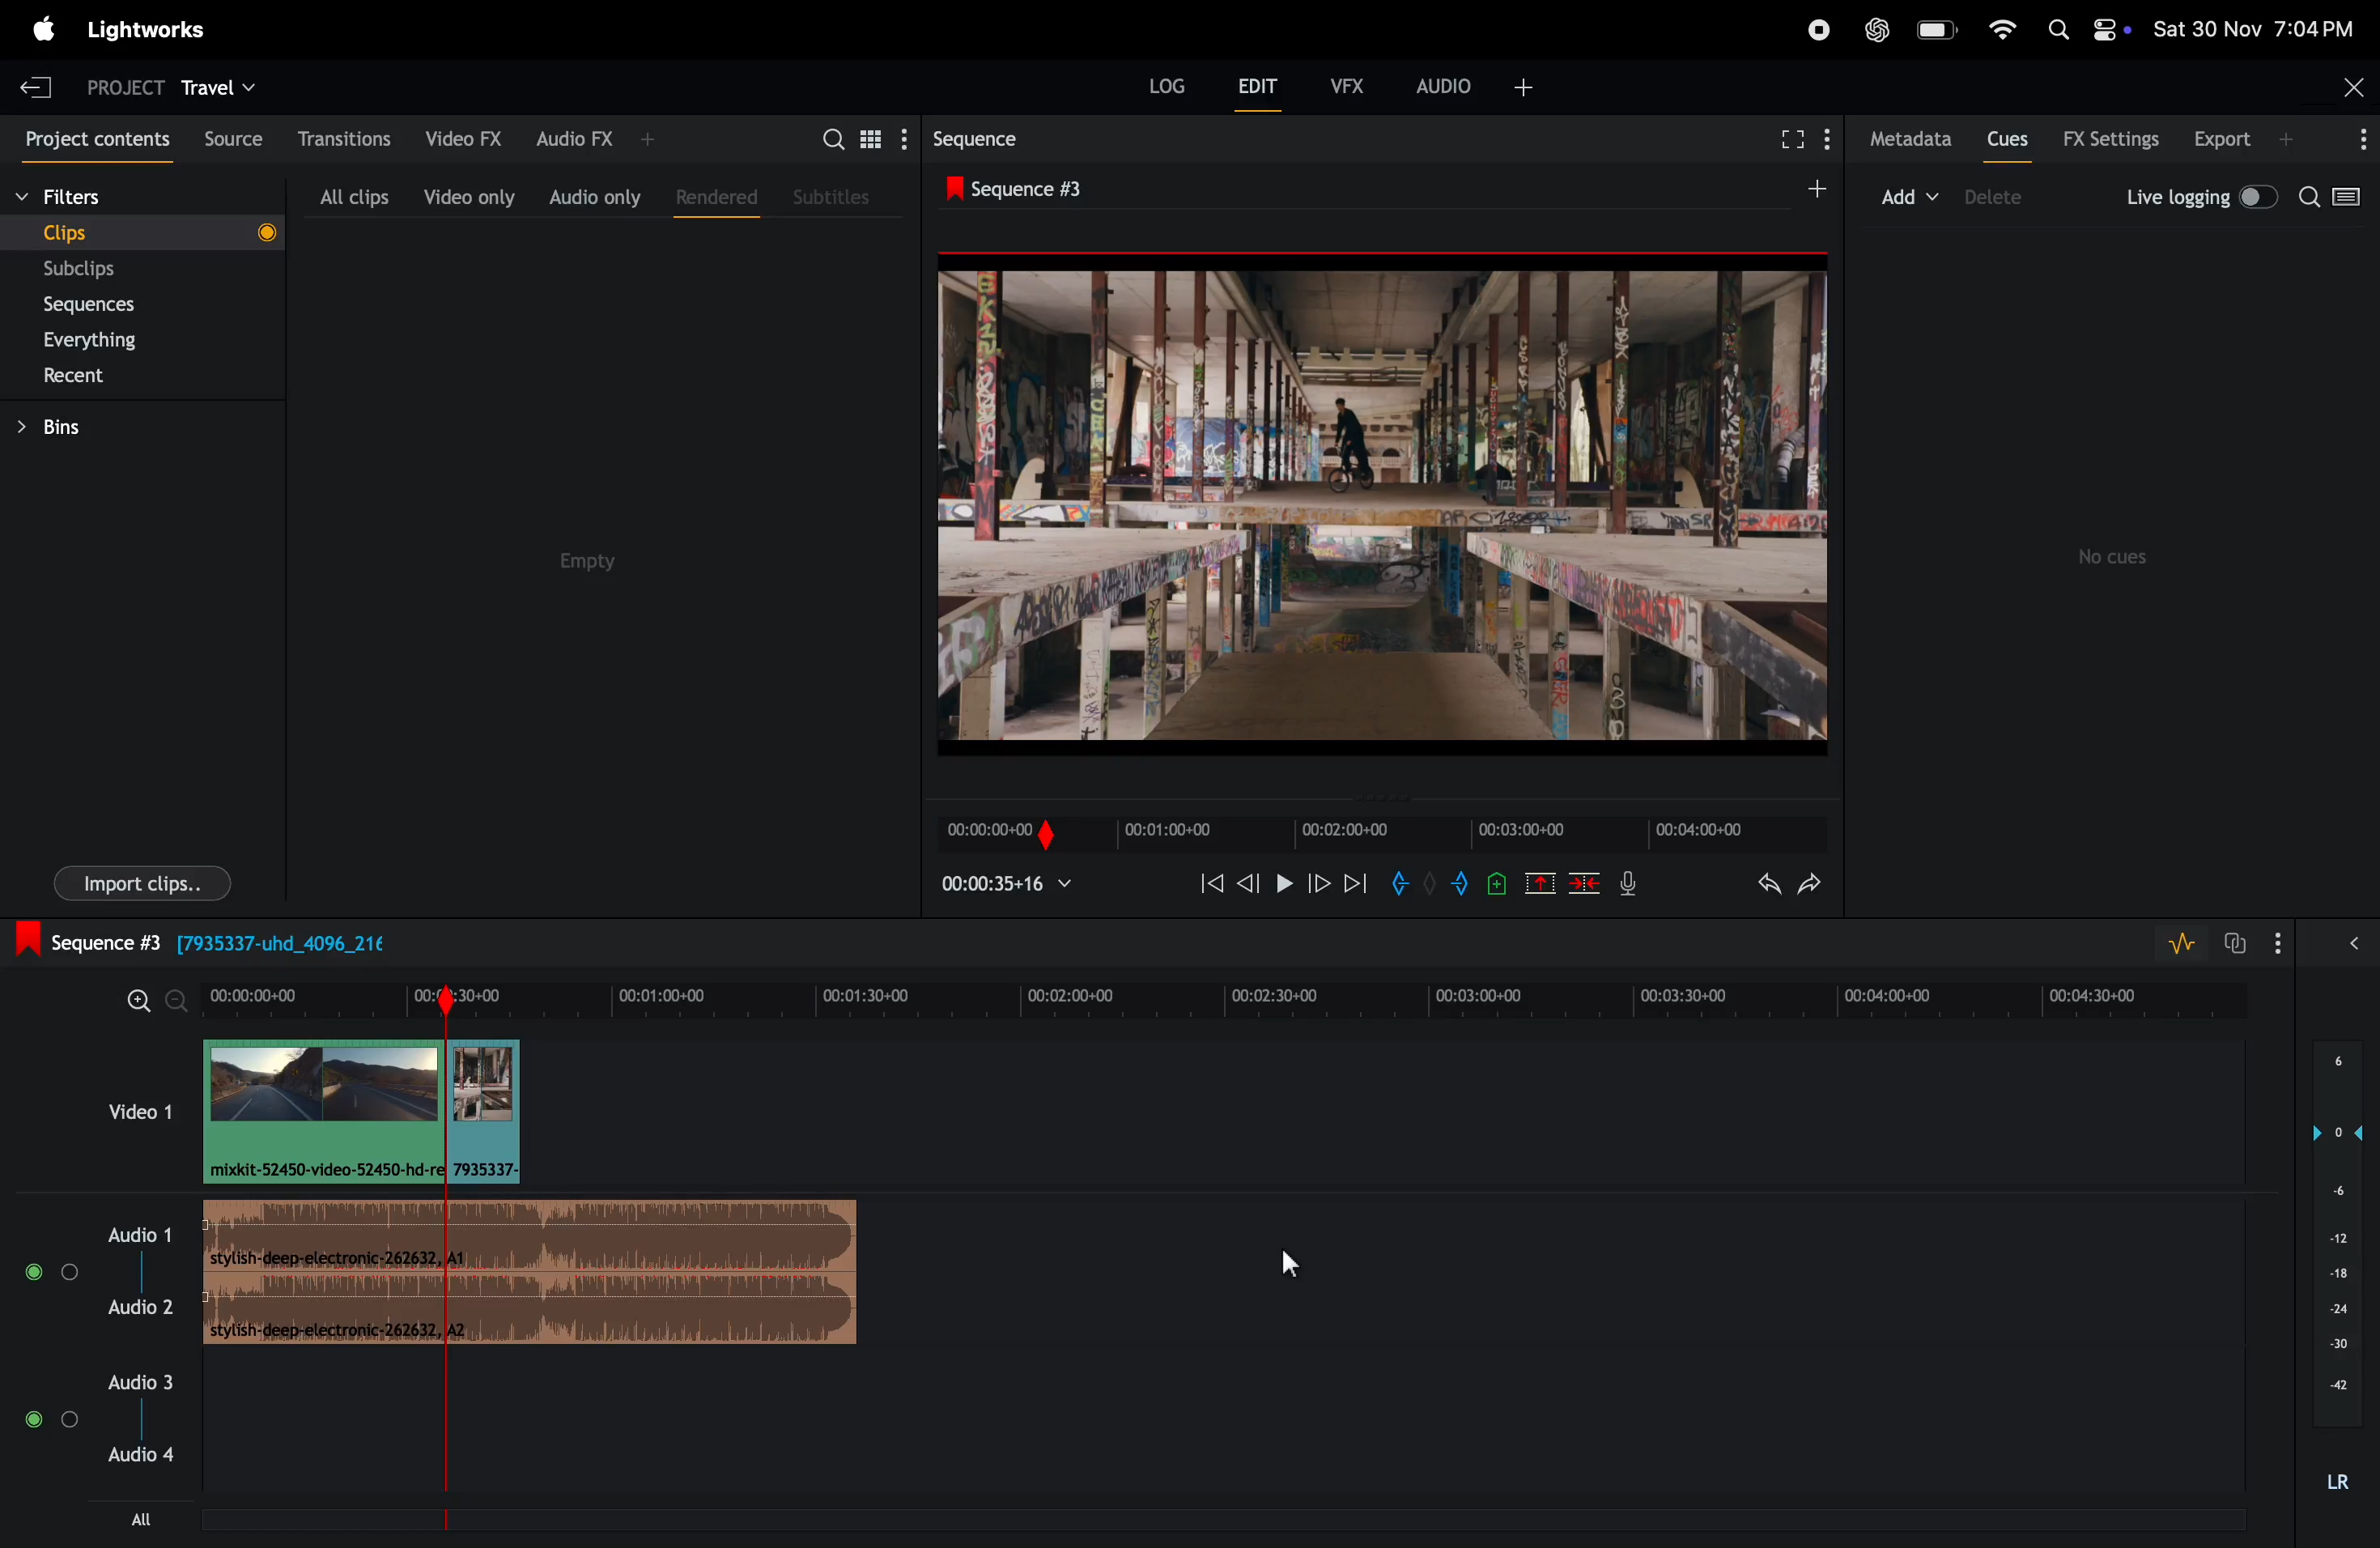 The image size is (2380, 1548). I want to click on everything, so click(121, 338).